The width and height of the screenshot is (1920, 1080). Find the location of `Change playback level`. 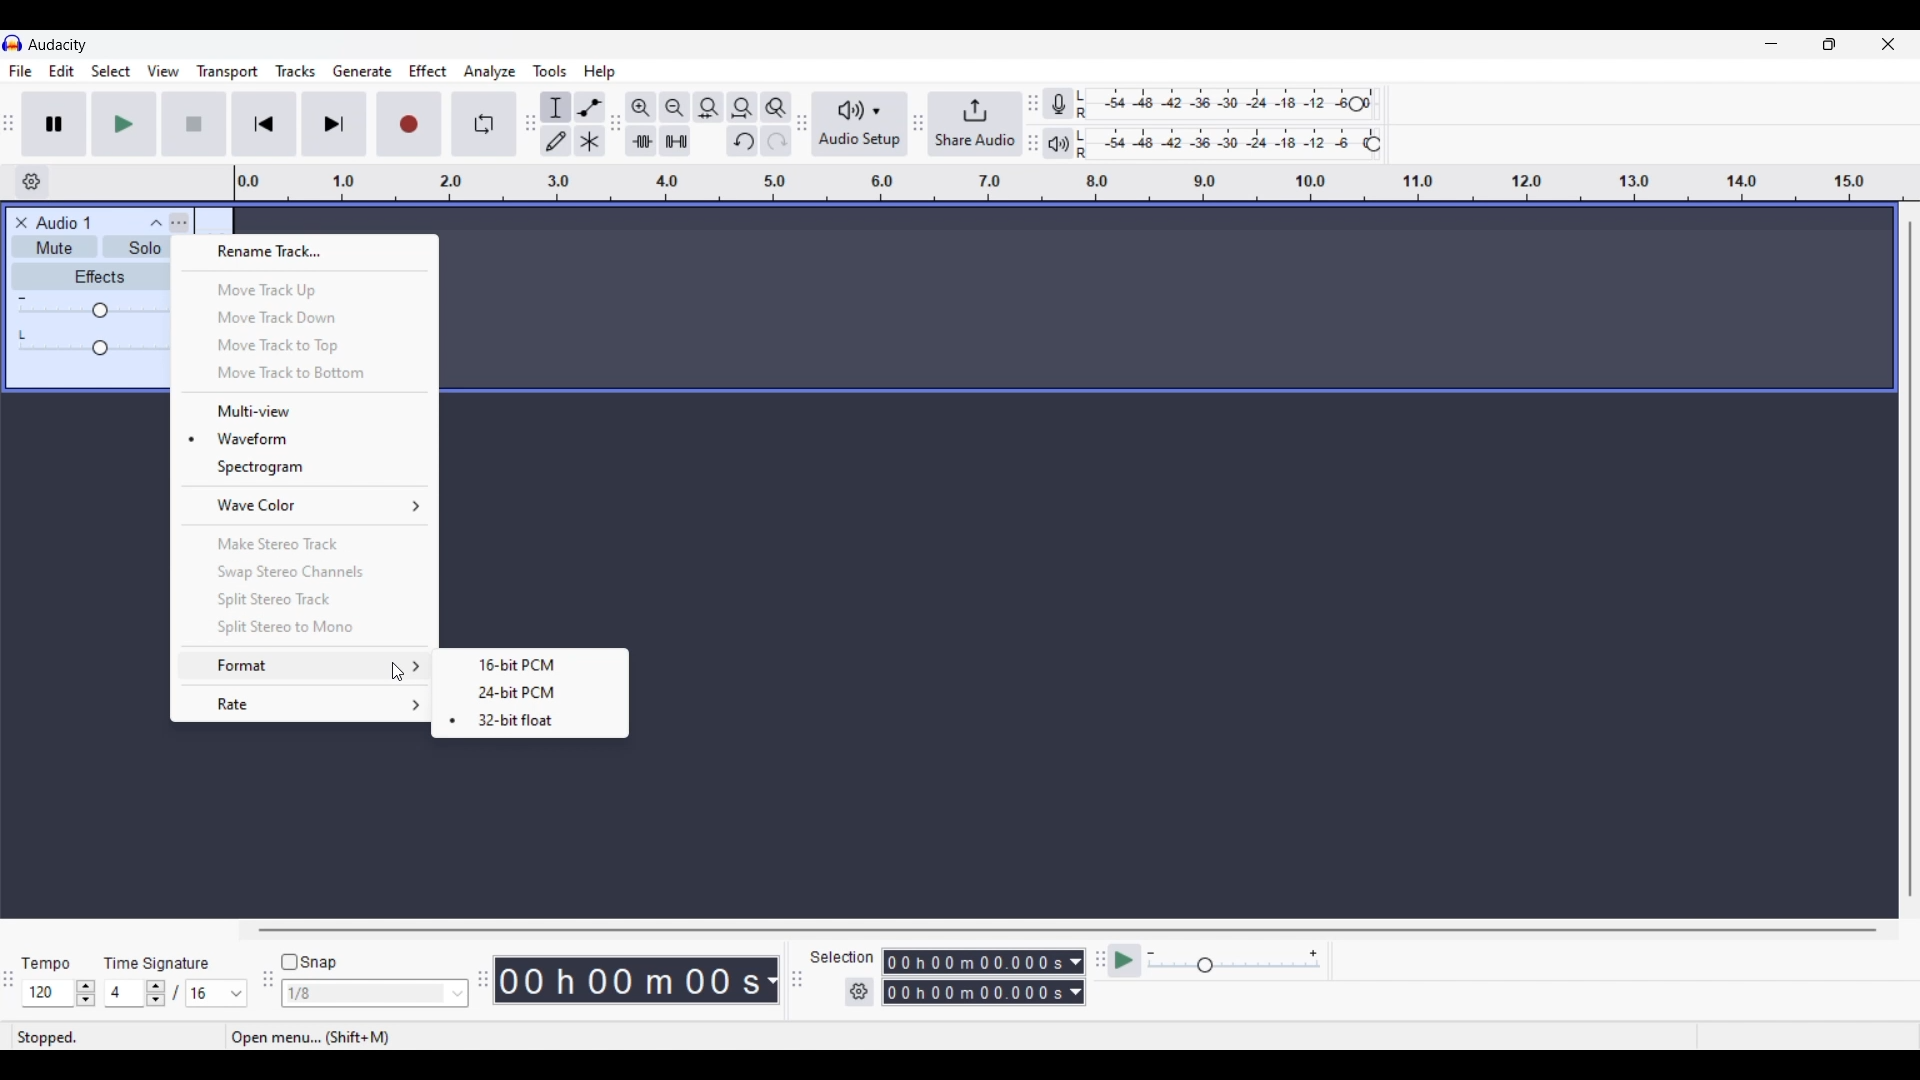

Change playback level is located at coordinates (1373, 145).